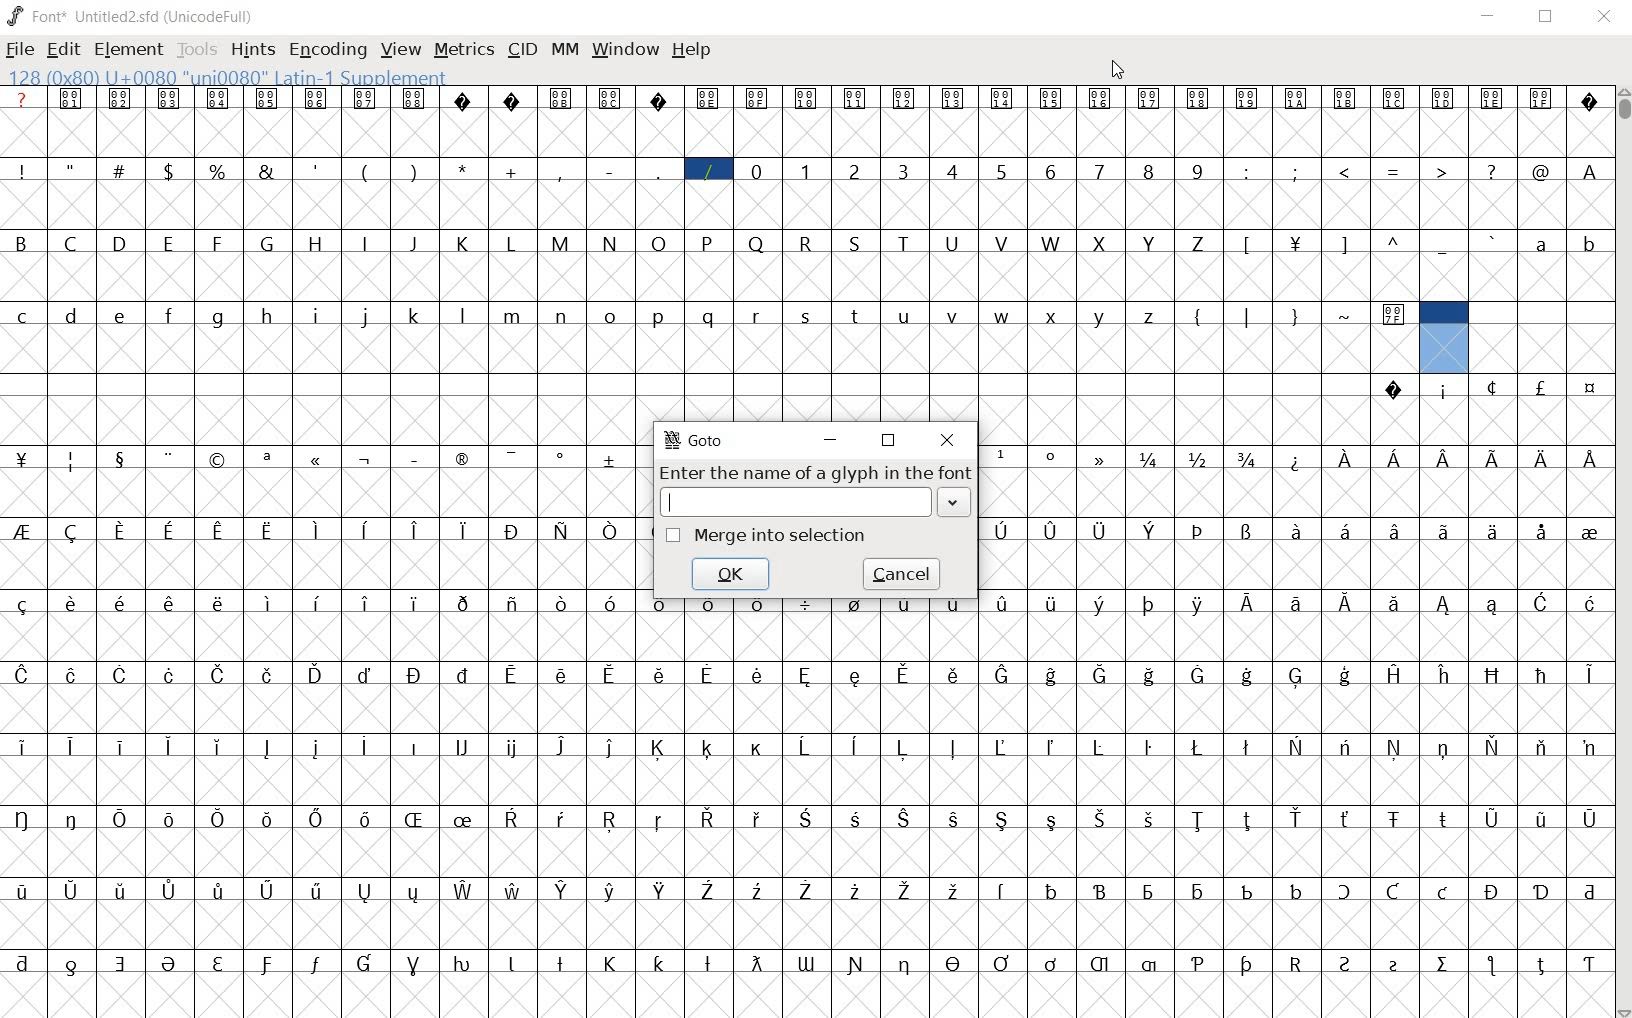 The height and width of the screenshot is (1018, 1632). What do you see at coordinates (1445, 100) in the screenshot?
I see `Symbol` at bounding box center [1445, 100].